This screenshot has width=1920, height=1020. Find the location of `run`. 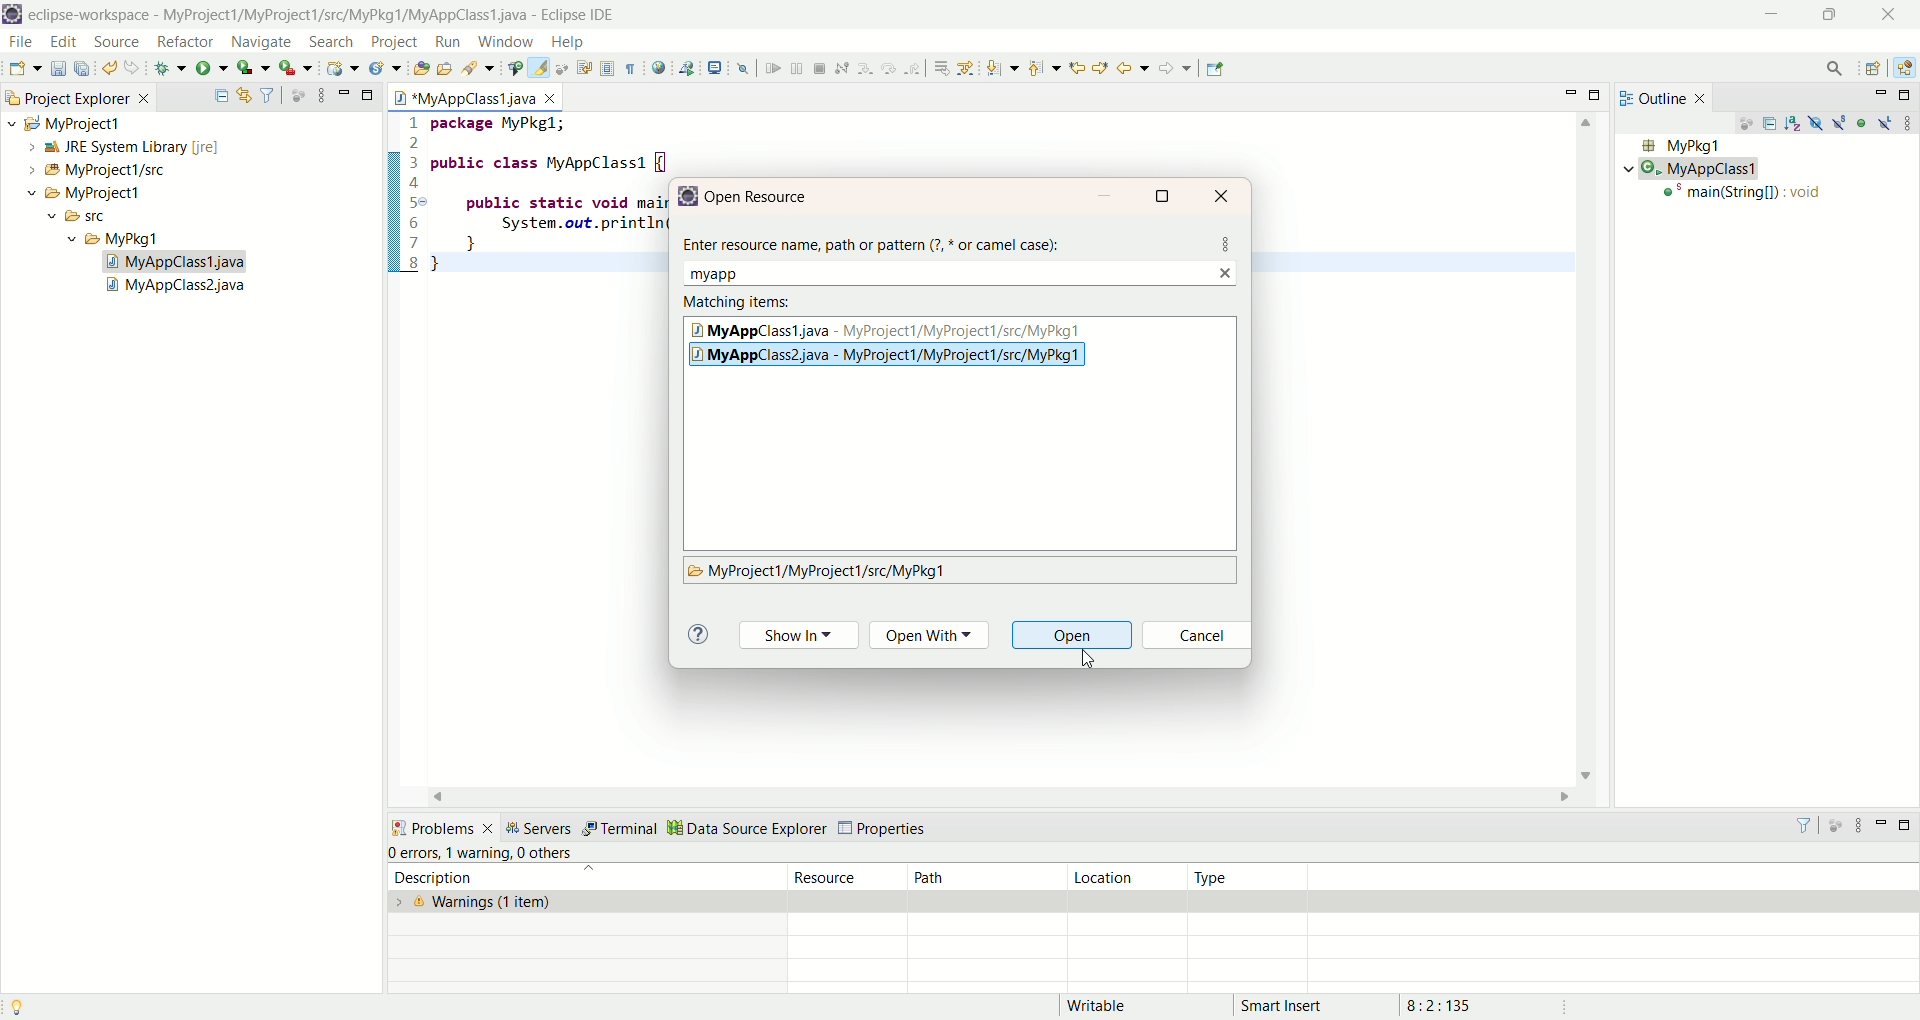

run is located at coordinates (448, 42).